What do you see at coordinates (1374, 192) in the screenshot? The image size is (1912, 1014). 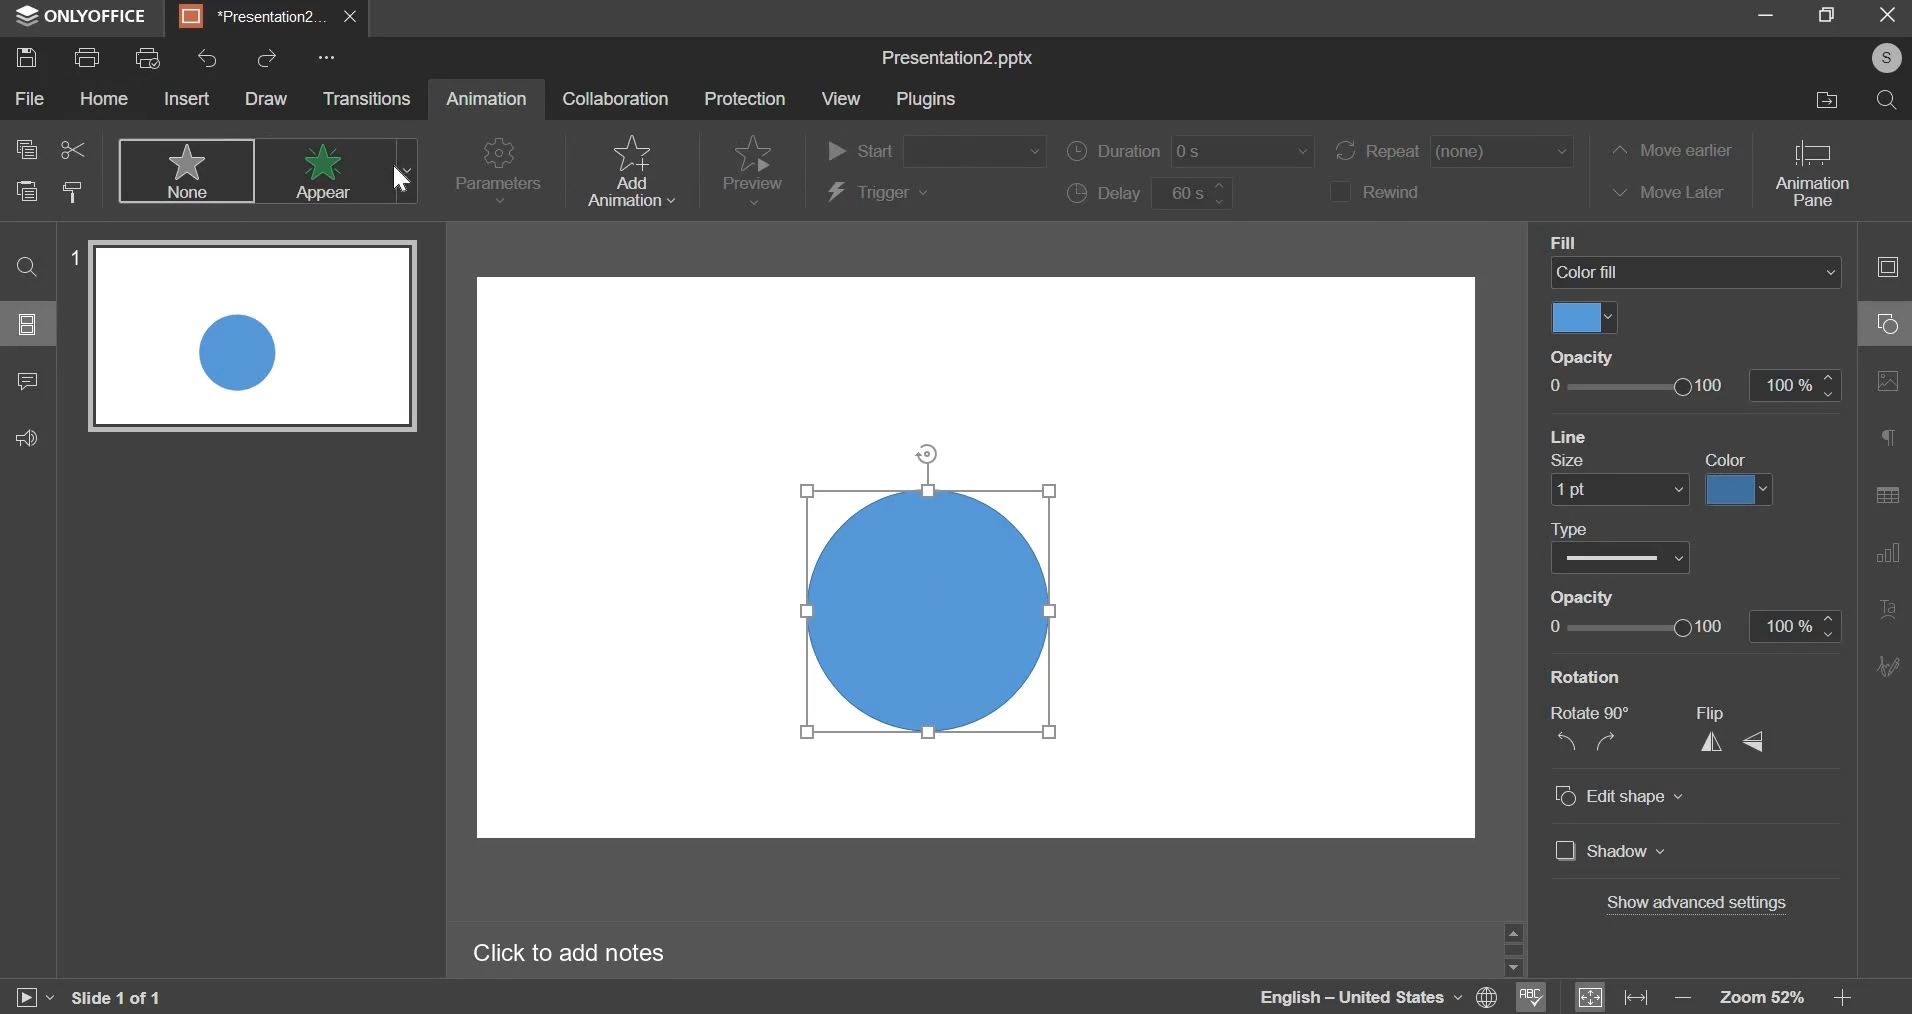 I see `rewind` at bounding box center [1374, 192].